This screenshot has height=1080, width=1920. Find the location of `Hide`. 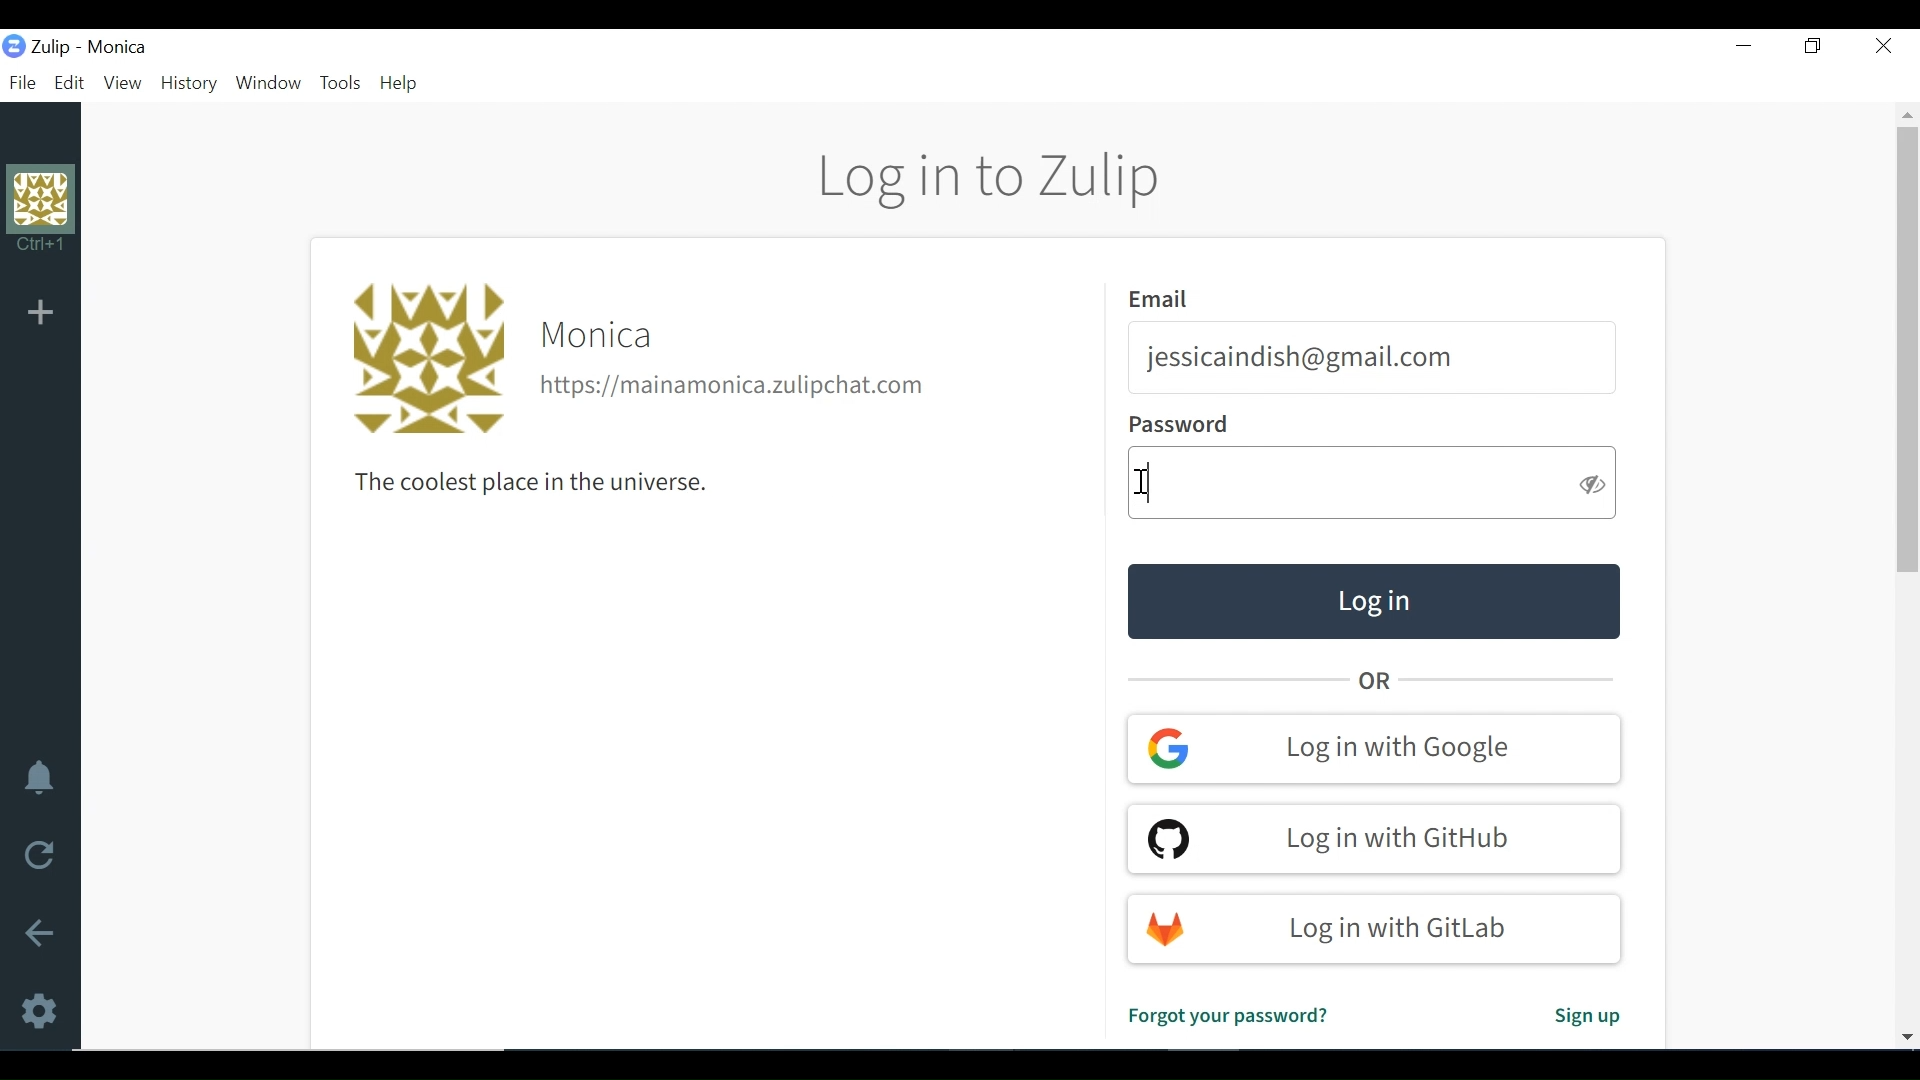

Hide is located at coordinates (1593, 483).